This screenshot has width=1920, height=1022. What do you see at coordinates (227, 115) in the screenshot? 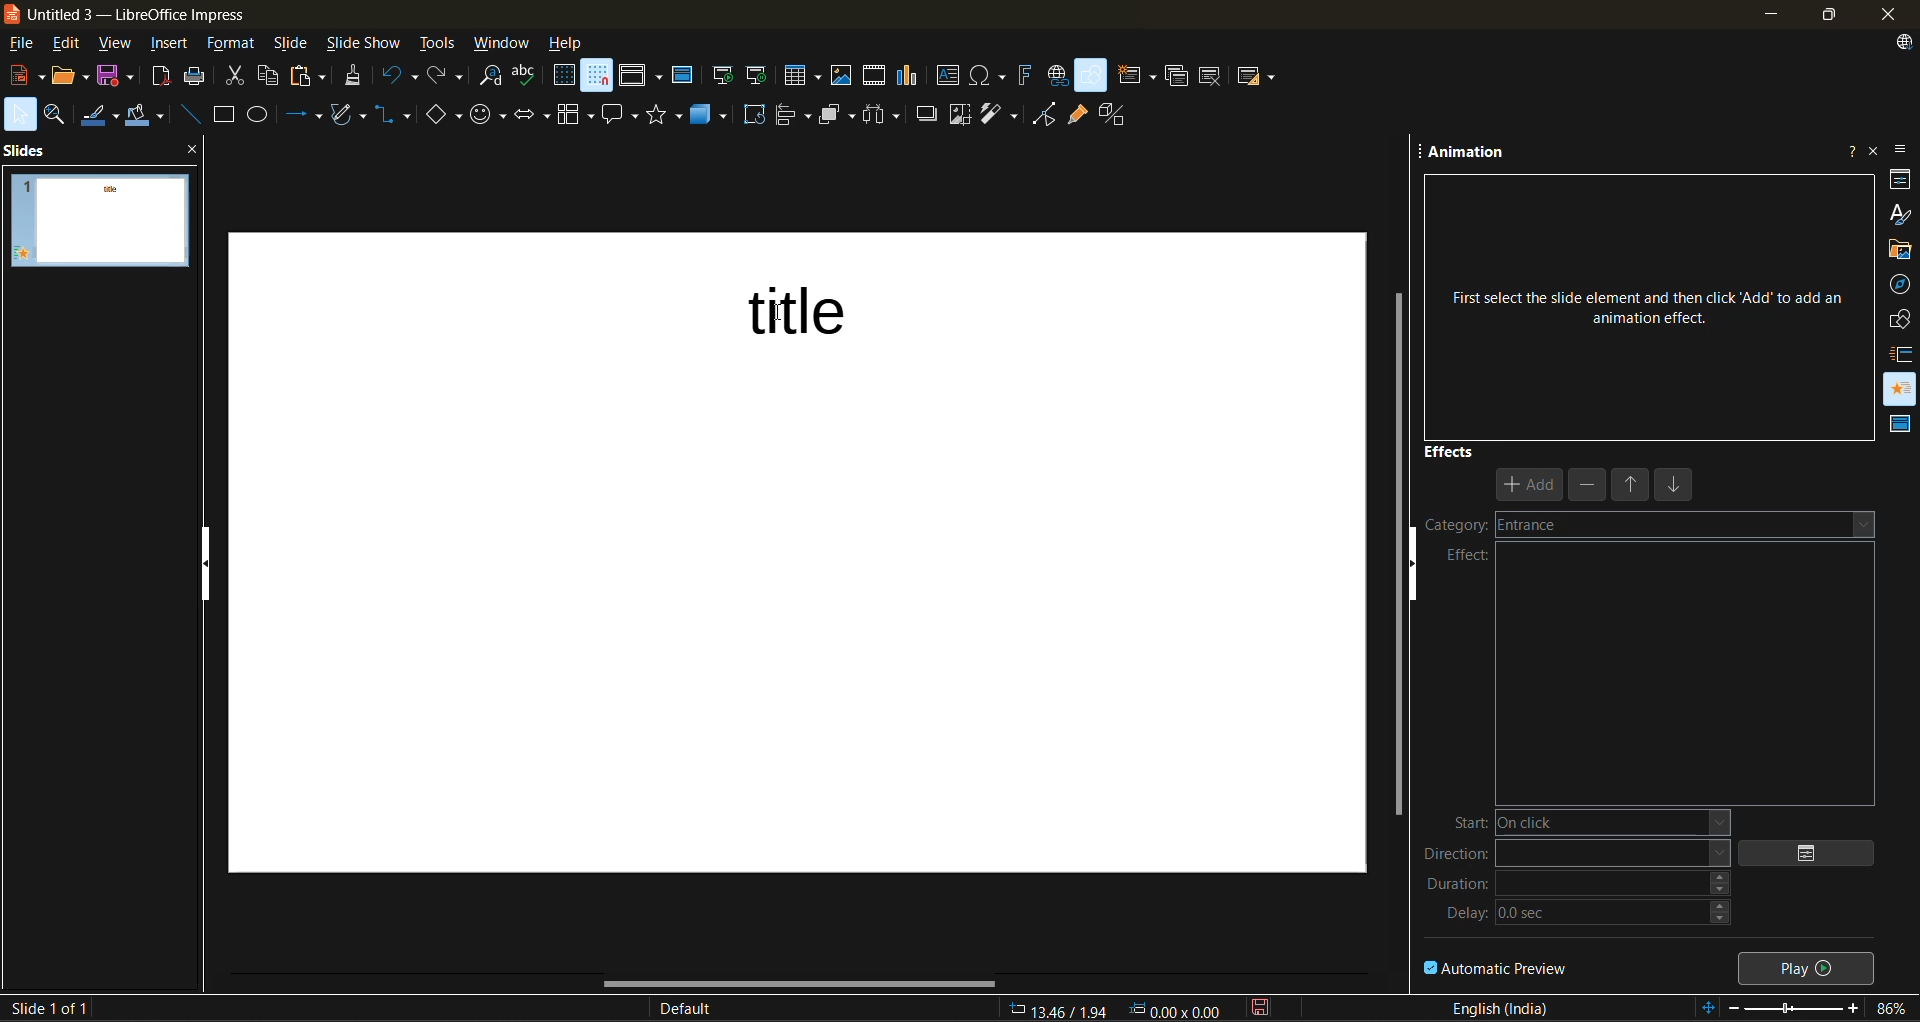
I see `rectangle` at bounding box center [227, 115].